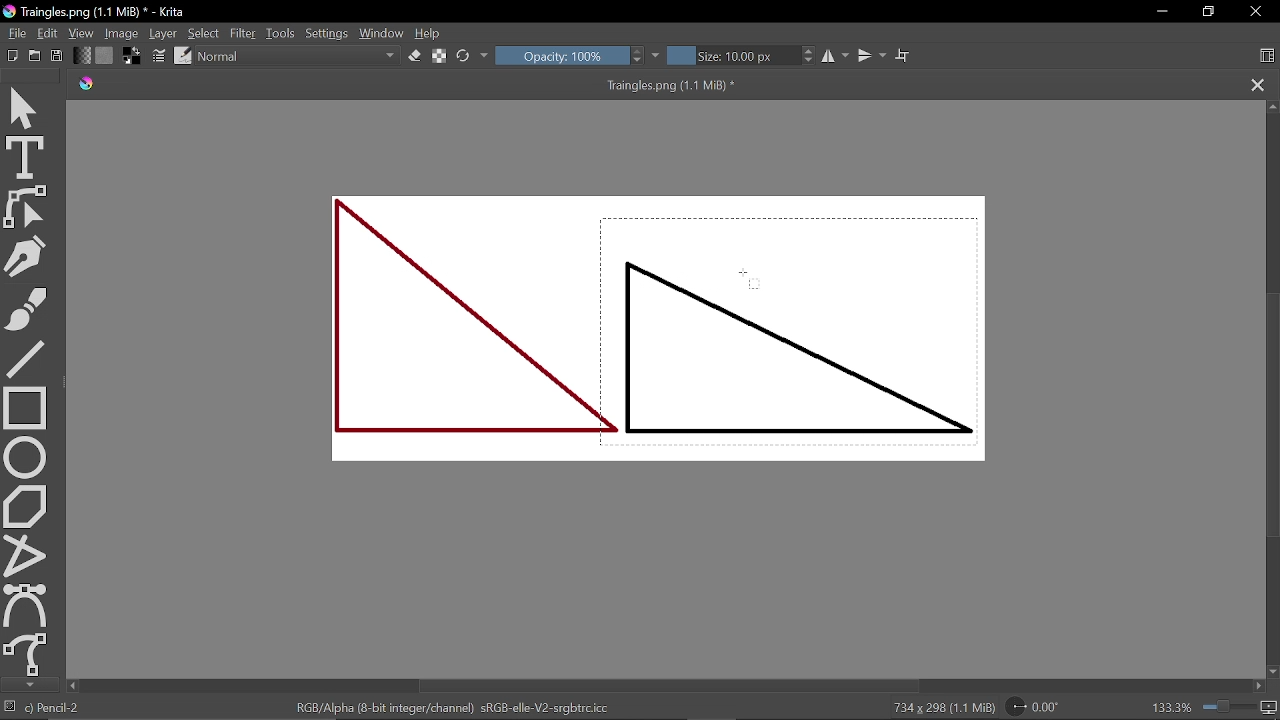  Describe the element at coordinates (750, 280) in the screenshot. I see `Cursor` at that location.